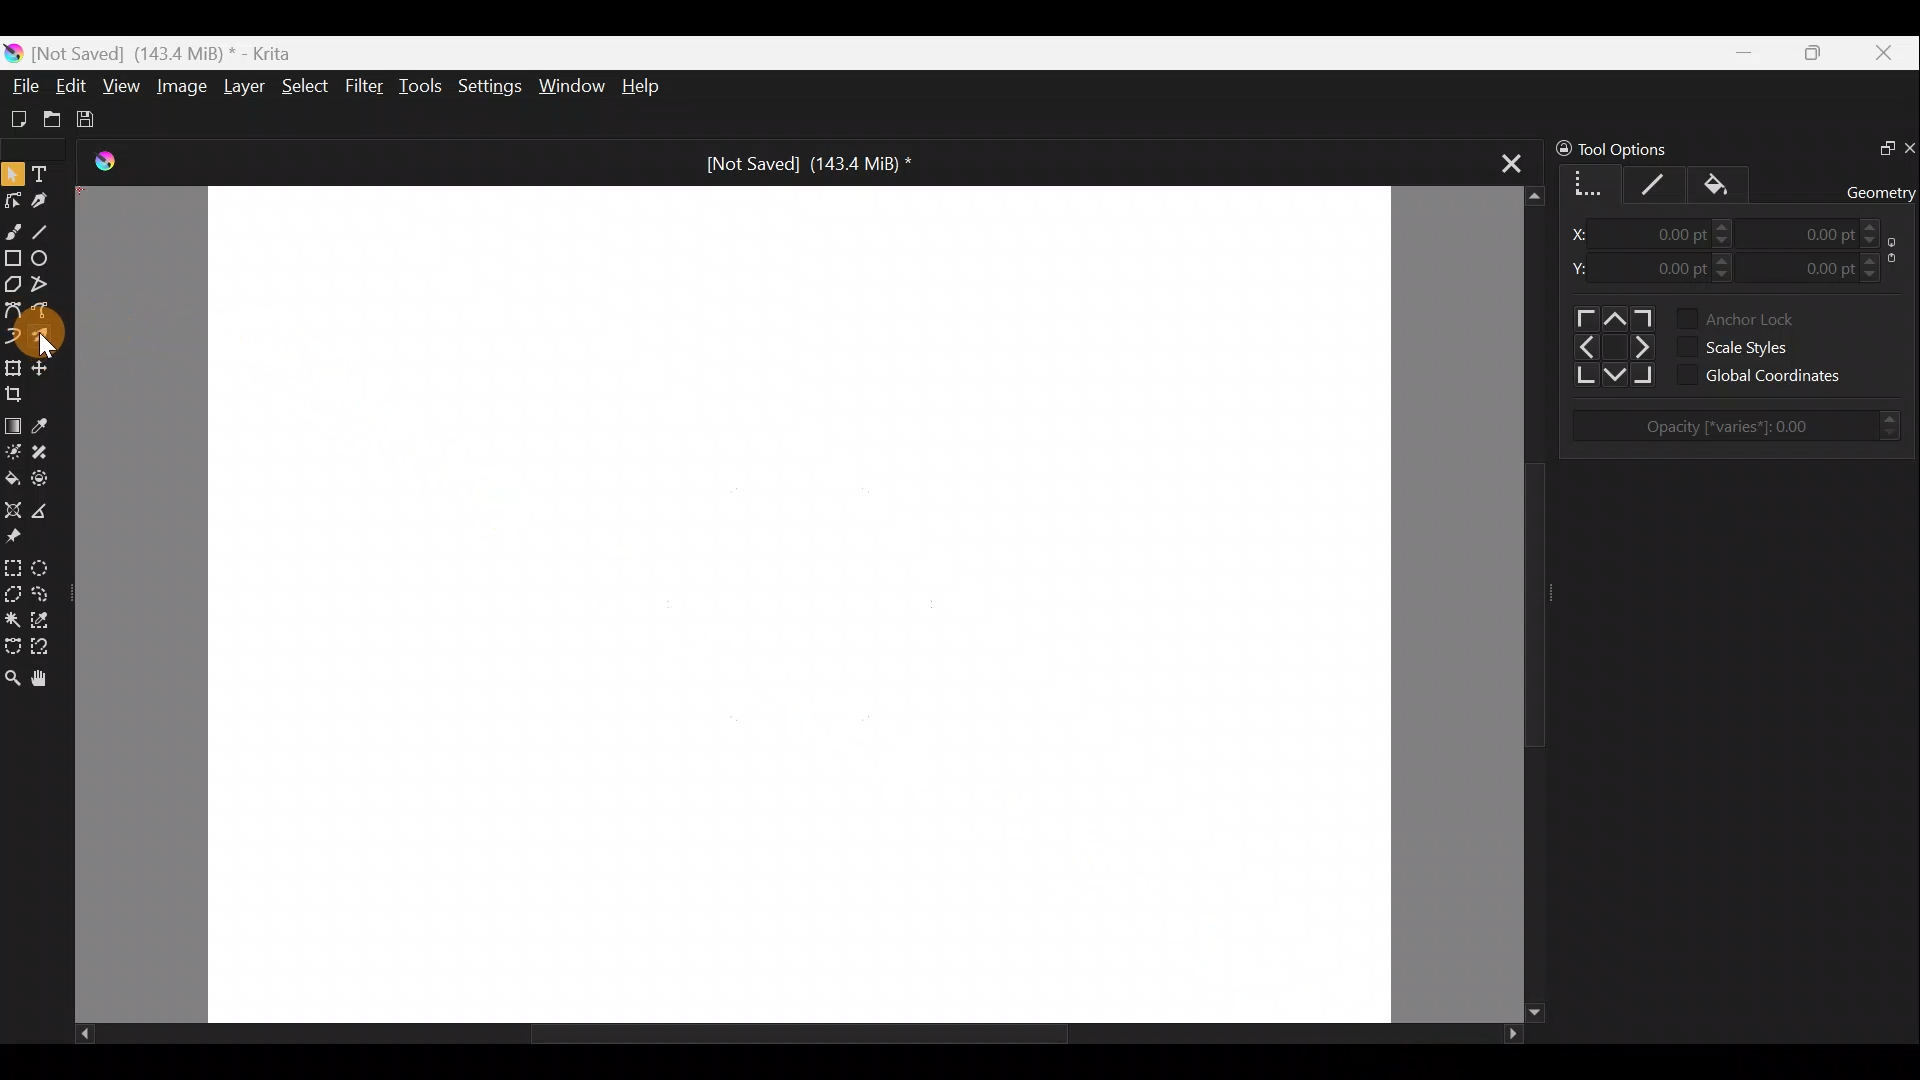 The image size is (1920, 1080). I want to click on Dynamic brush tool, so click(12, 336).